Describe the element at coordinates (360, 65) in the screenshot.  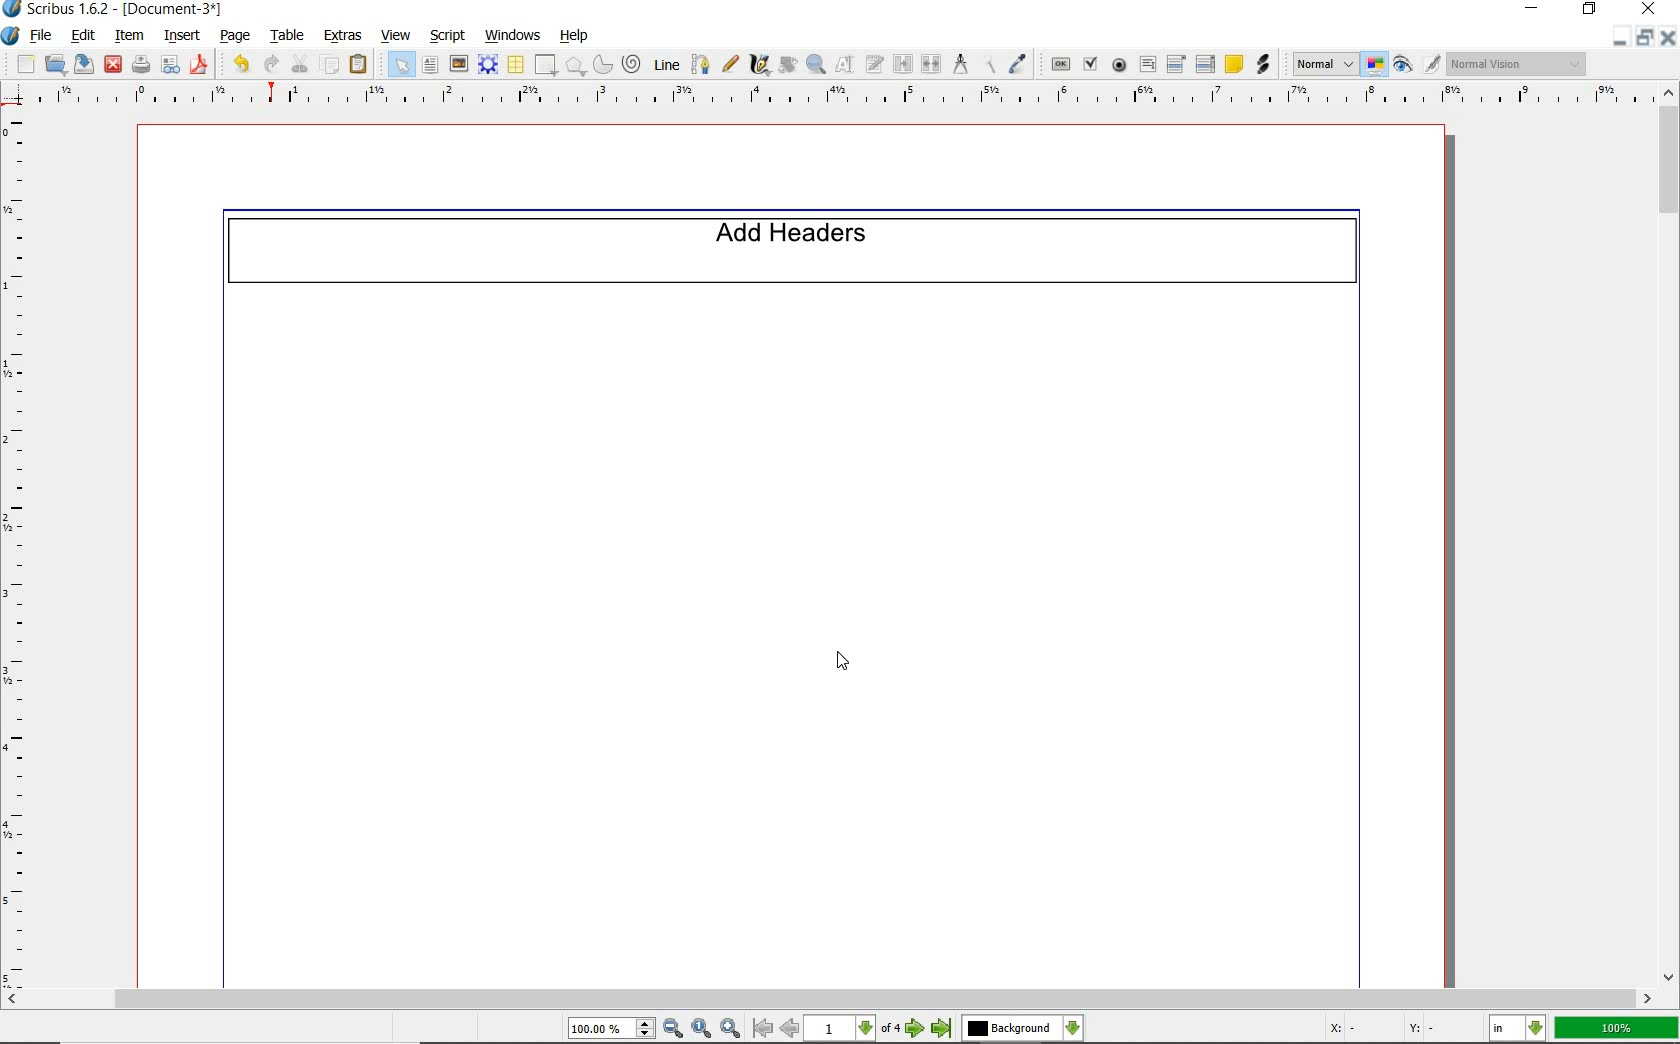
I see `paste` at that location.